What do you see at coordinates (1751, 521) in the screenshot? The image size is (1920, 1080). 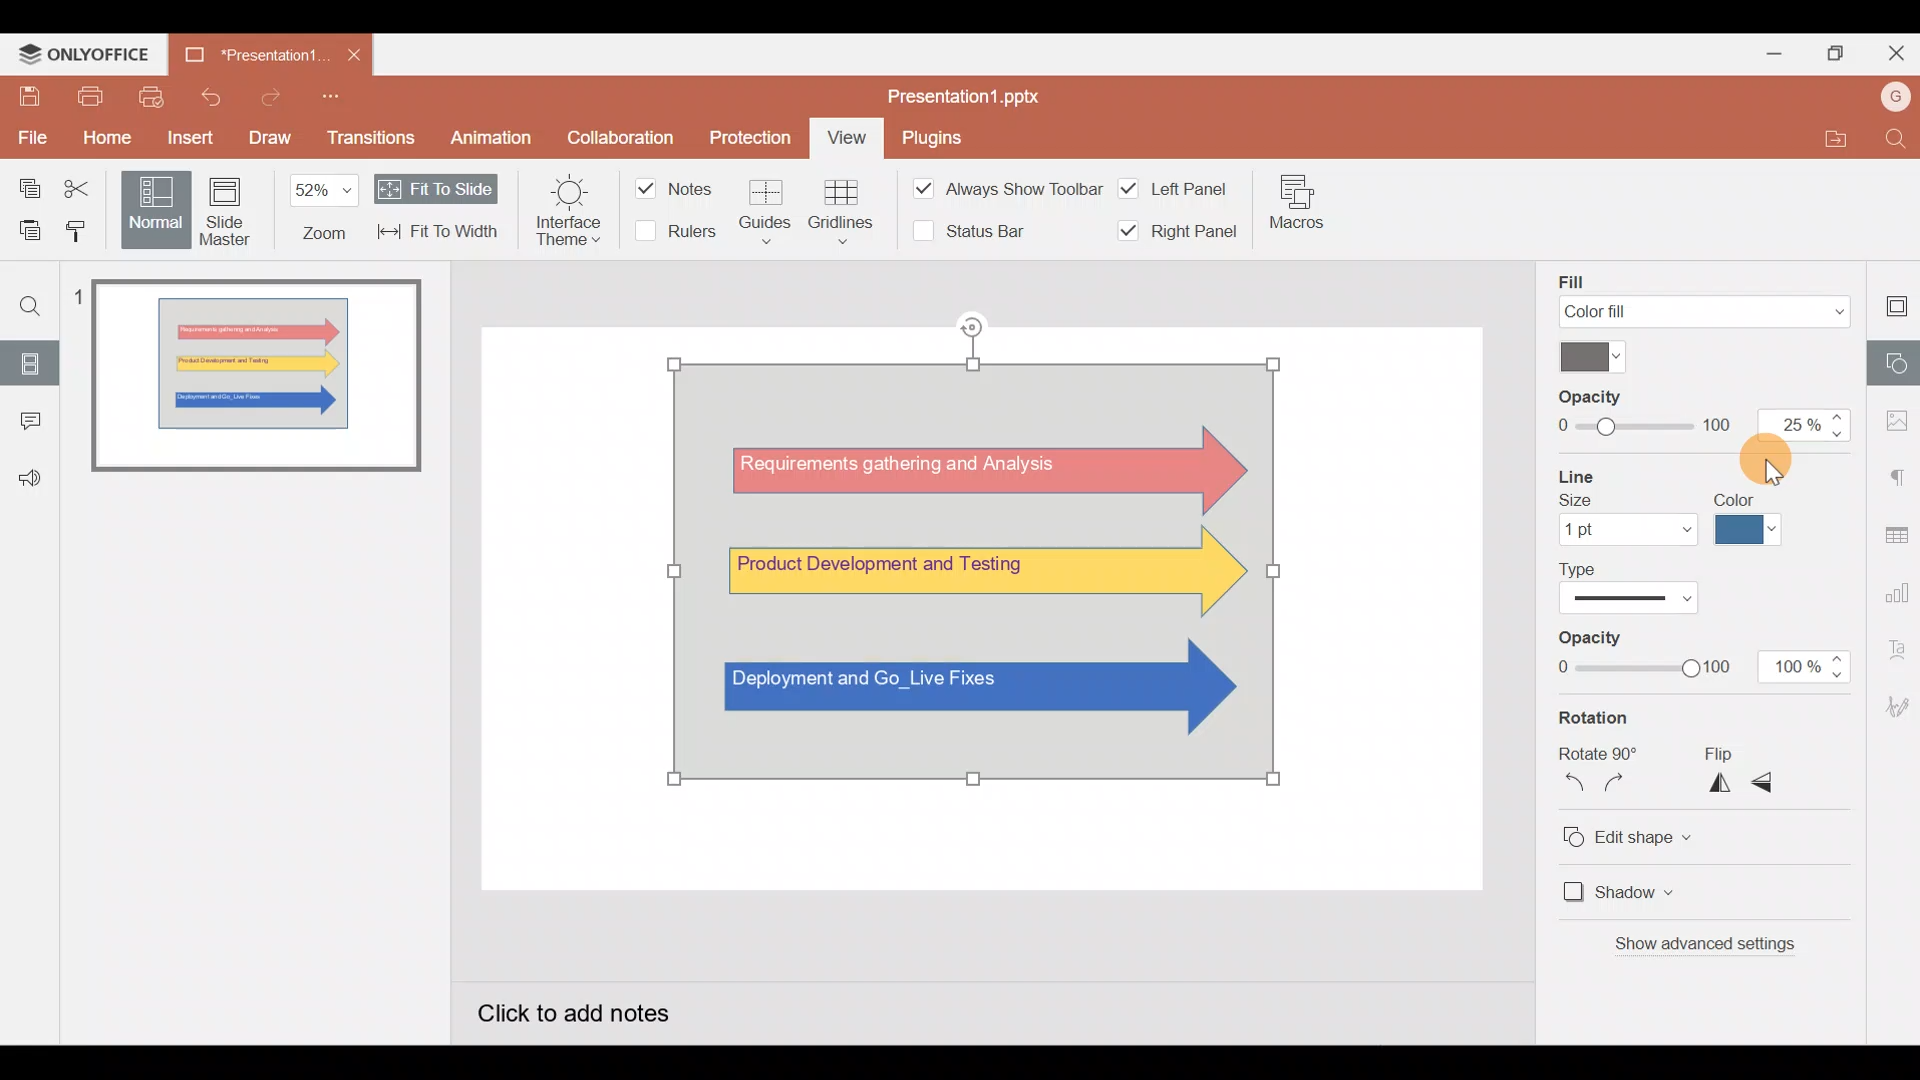 I see `Line color` at bounding box center [1751, 521].